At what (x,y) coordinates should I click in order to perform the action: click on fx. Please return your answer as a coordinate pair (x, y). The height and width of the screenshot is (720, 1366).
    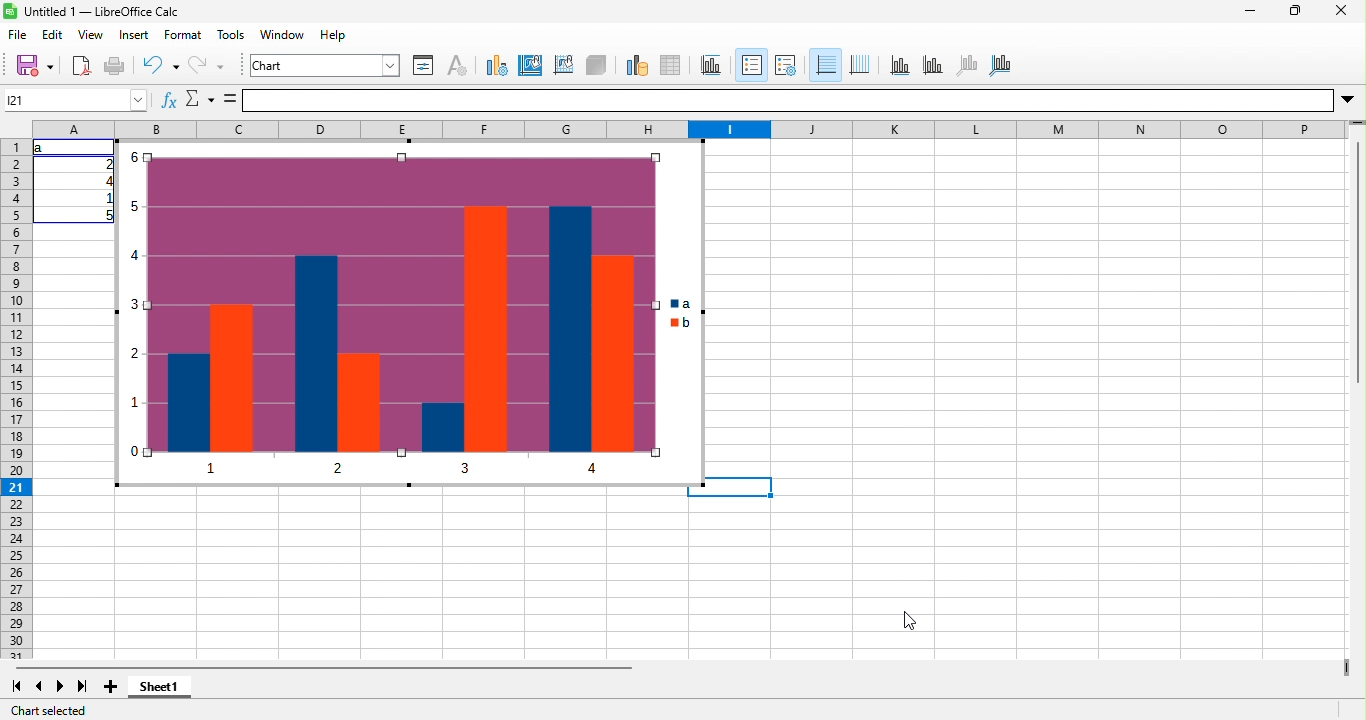
    Looking at the image, I should click on (169, 99).